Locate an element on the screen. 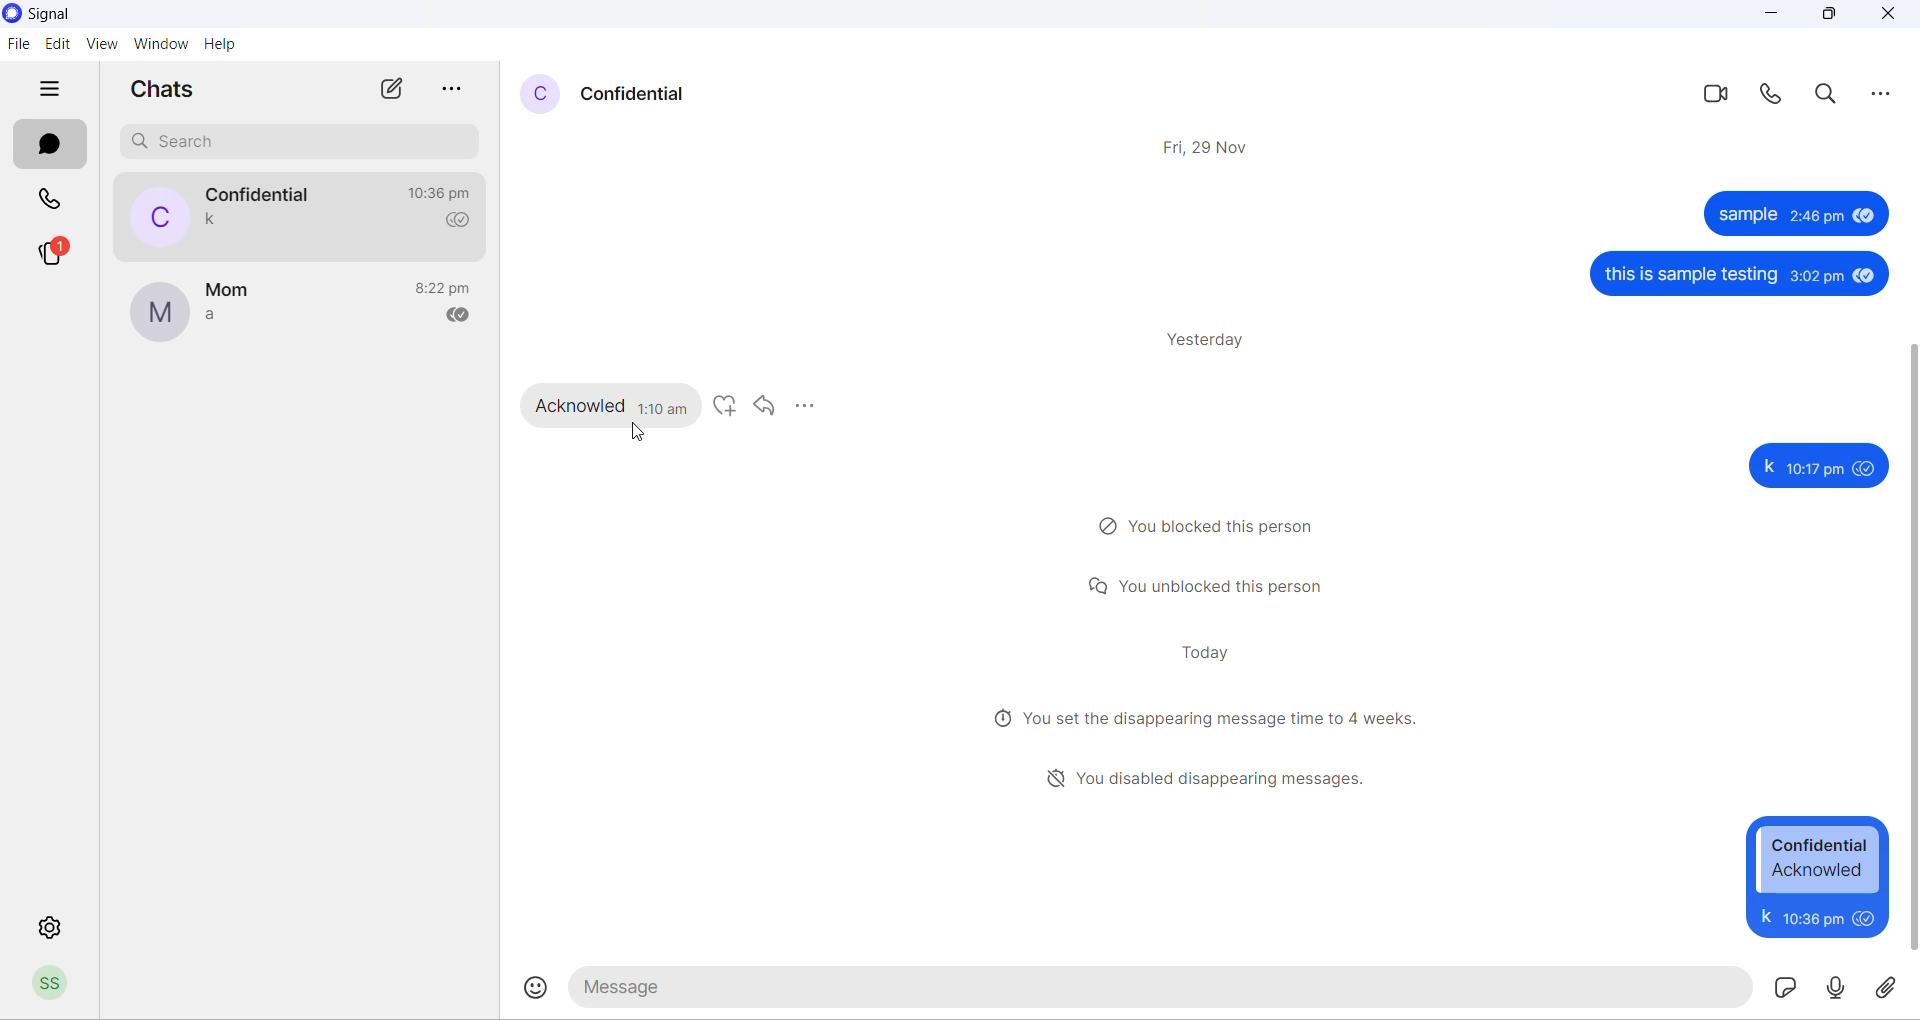  last message time is located at coordinates (451, 195).